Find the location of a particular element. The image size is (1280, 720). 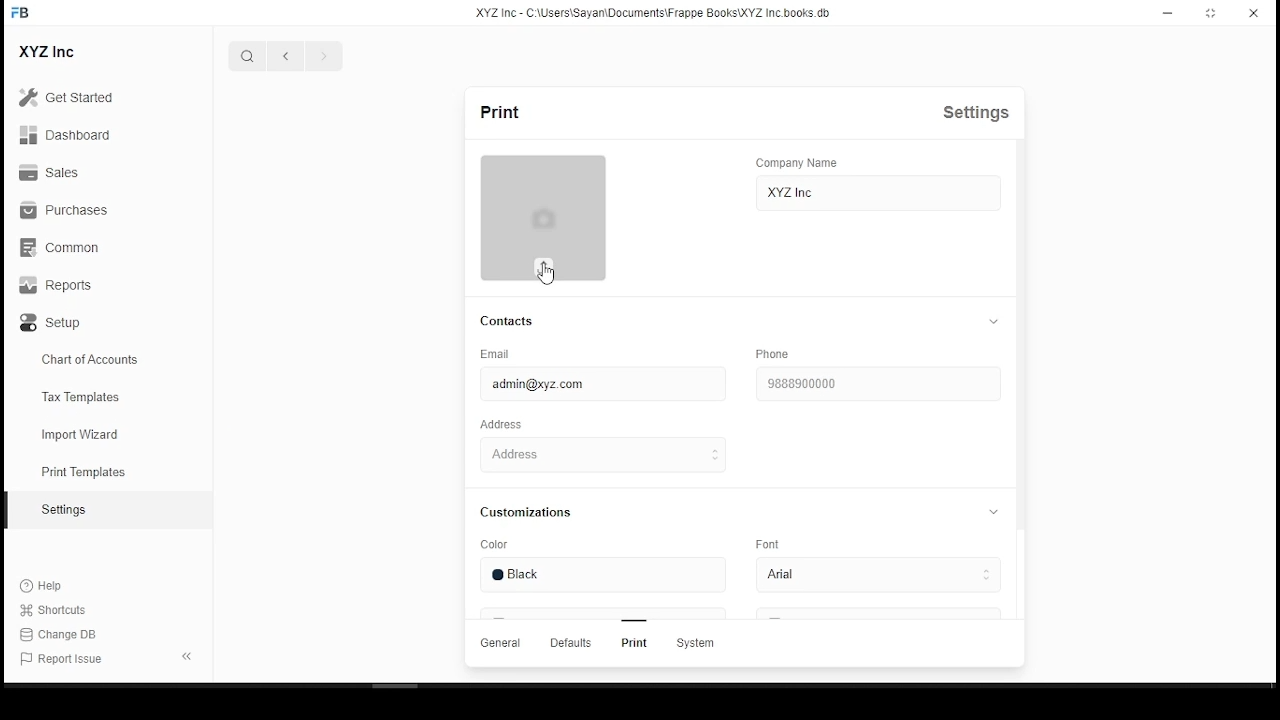

Email is located at coordinates (498, 354).